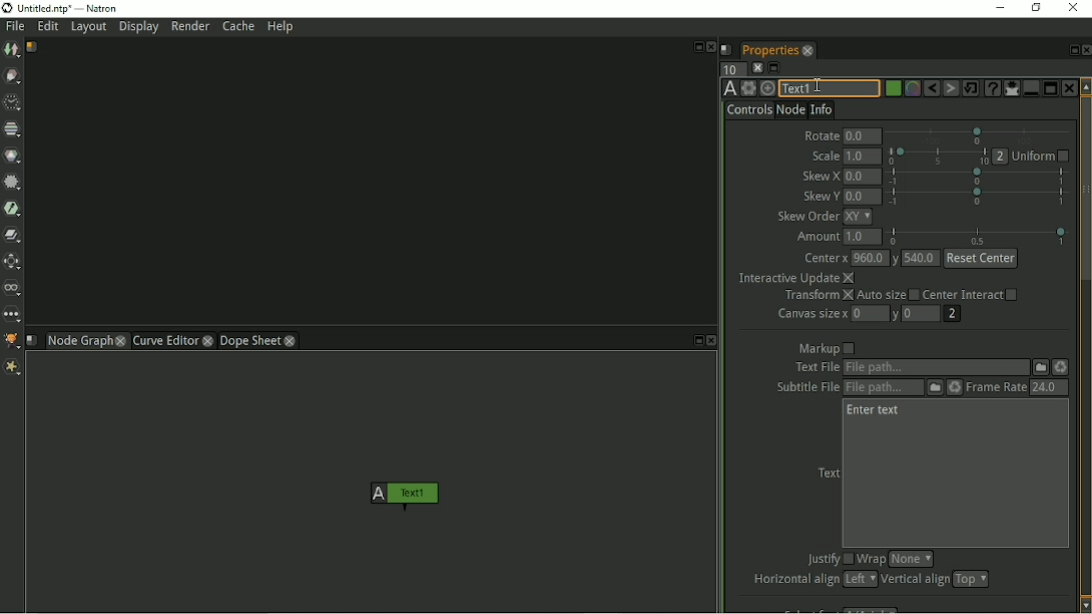 The height and width of the screenshot is (614, 1092). Describe the element at coordinates (820, 177) in the screenshot. I see `Skew X` at that location.